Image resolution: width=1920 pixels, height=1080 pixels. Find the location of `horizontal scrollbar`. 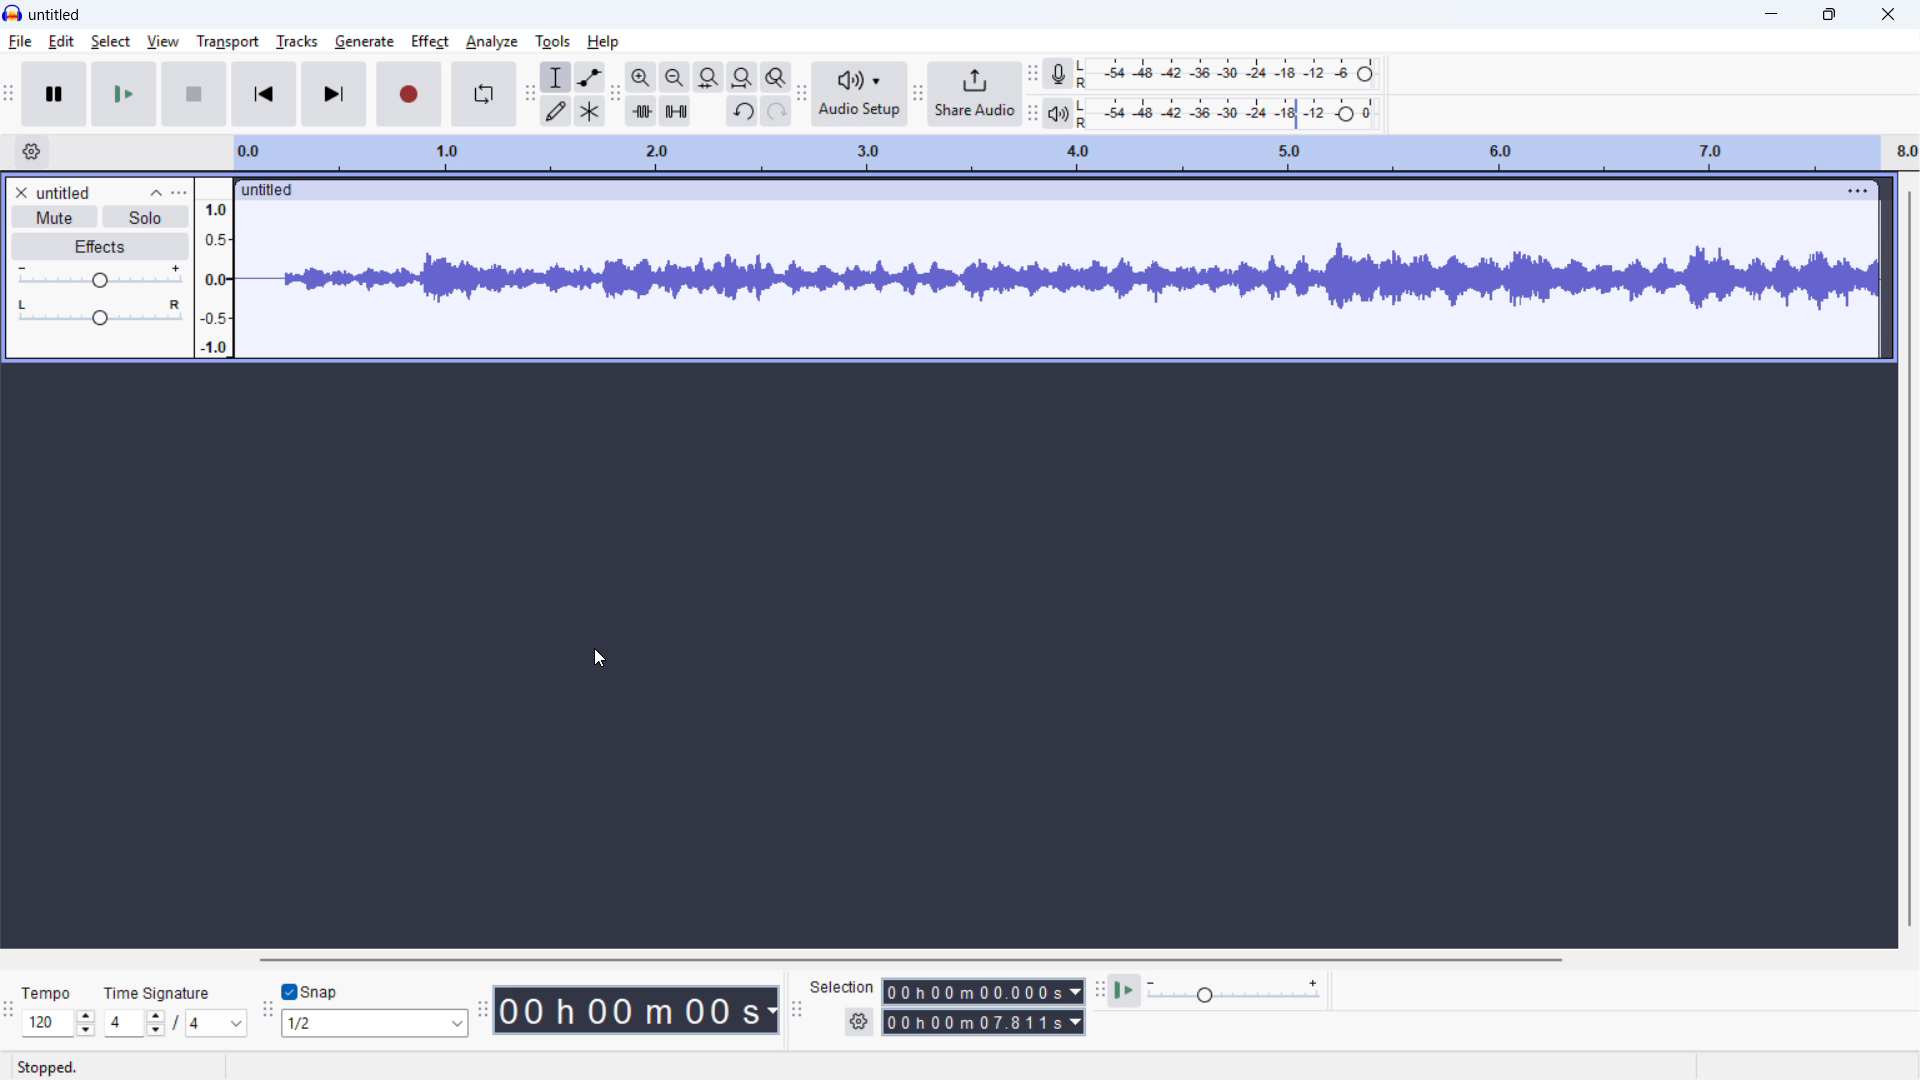

horizontal scrollbar is located at coordinates (909, 960).